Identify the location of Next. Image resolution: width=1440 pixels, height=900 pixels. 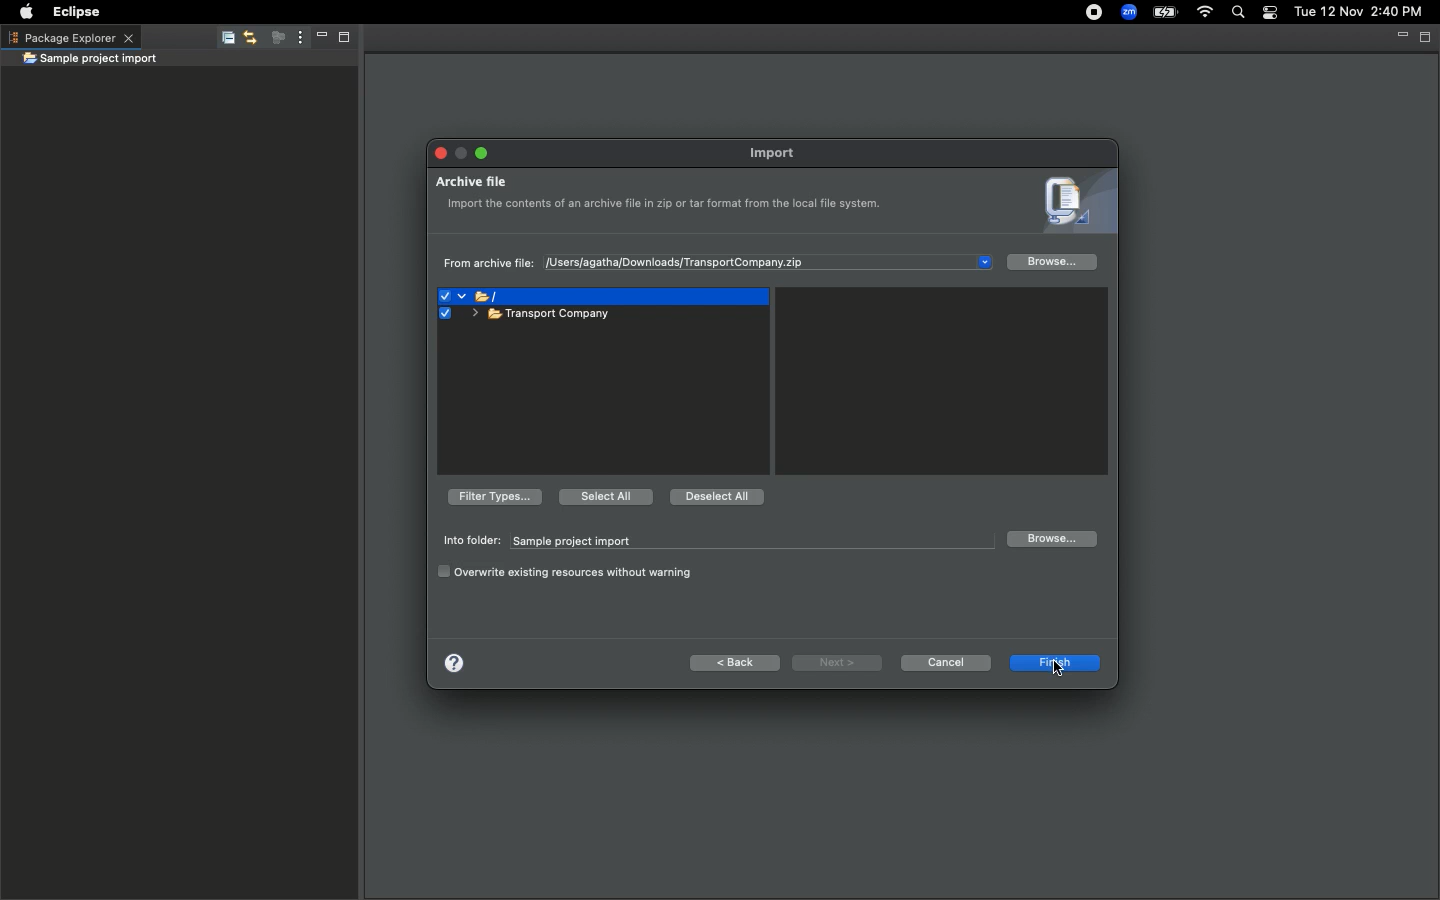
(837, 663).